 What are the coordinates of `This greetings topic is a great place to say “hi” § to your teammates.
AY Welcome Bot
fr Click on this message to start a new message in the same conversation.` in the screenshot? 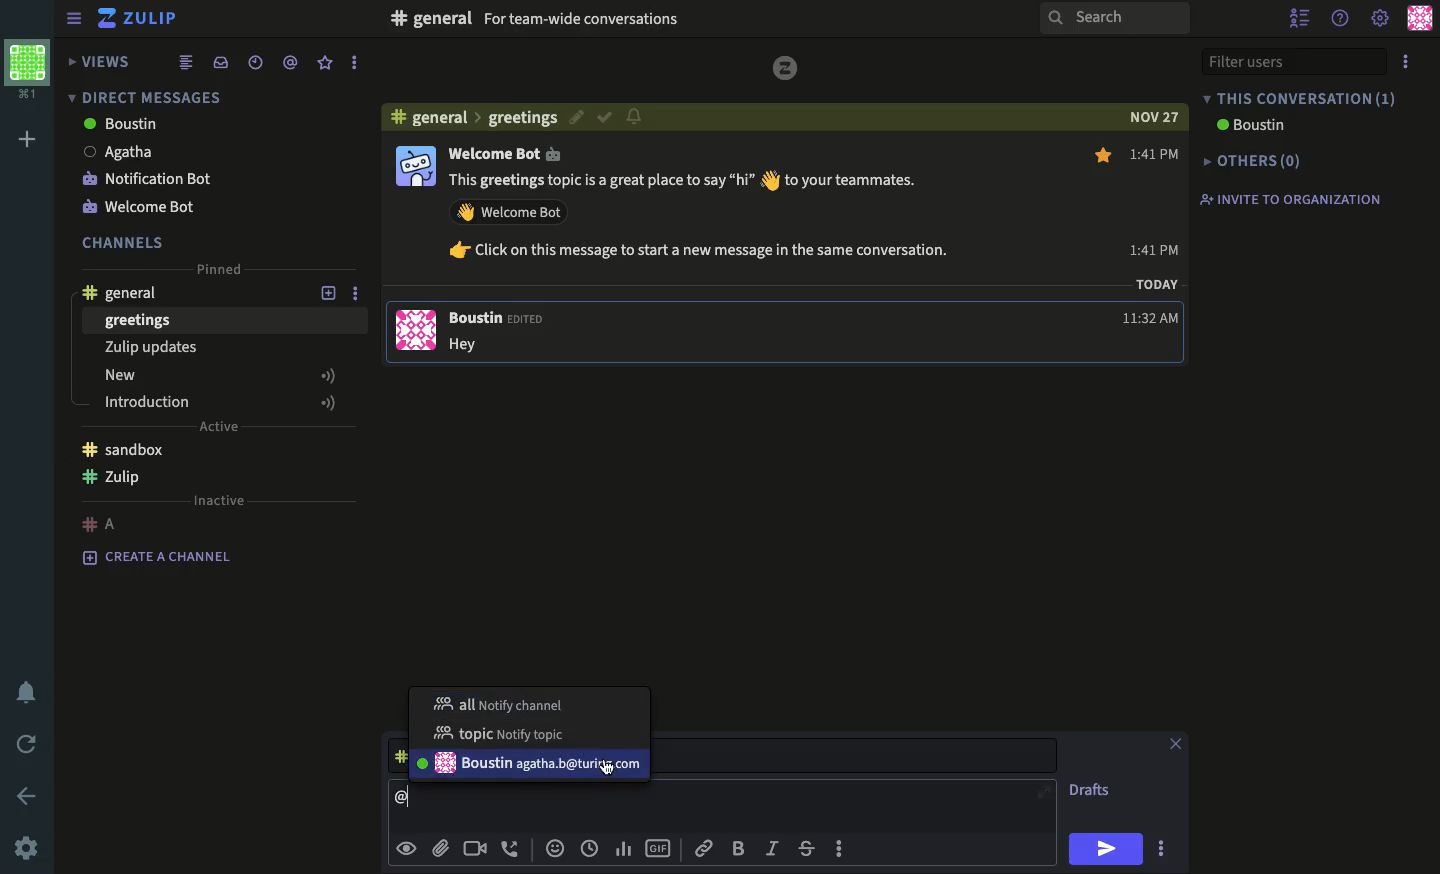 It's located at (704, 218).